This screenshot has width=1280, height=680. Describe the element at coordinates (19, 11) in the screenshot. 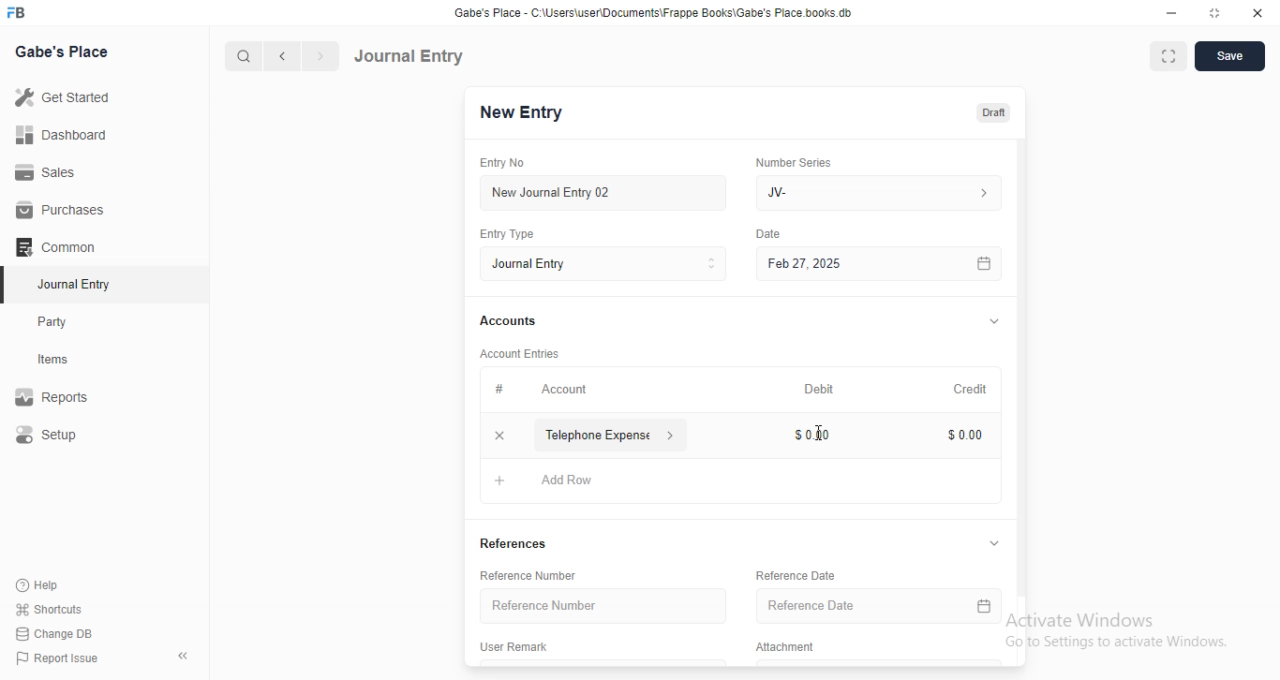

I see `FB` at that location.